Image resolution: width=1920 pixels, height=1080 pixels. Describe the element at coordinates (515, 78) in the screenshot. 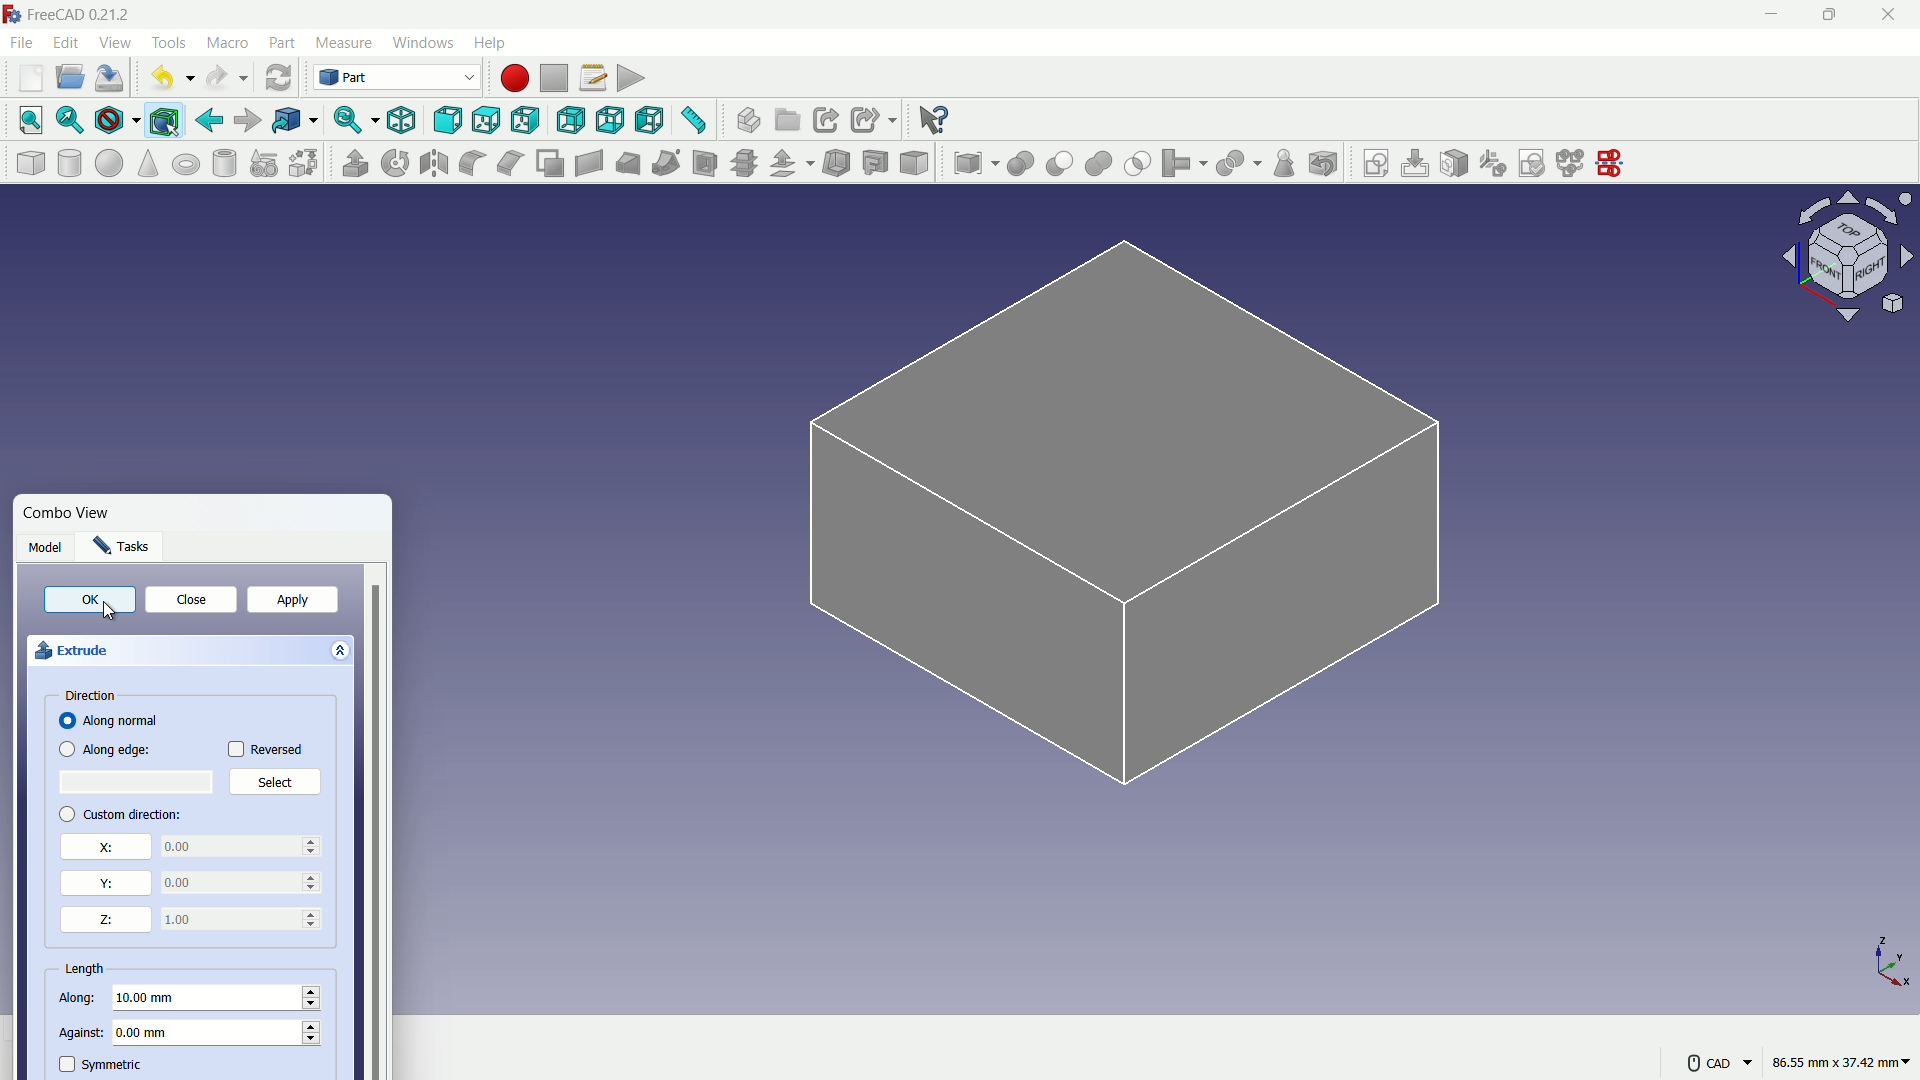

I see `start macros` at that location.